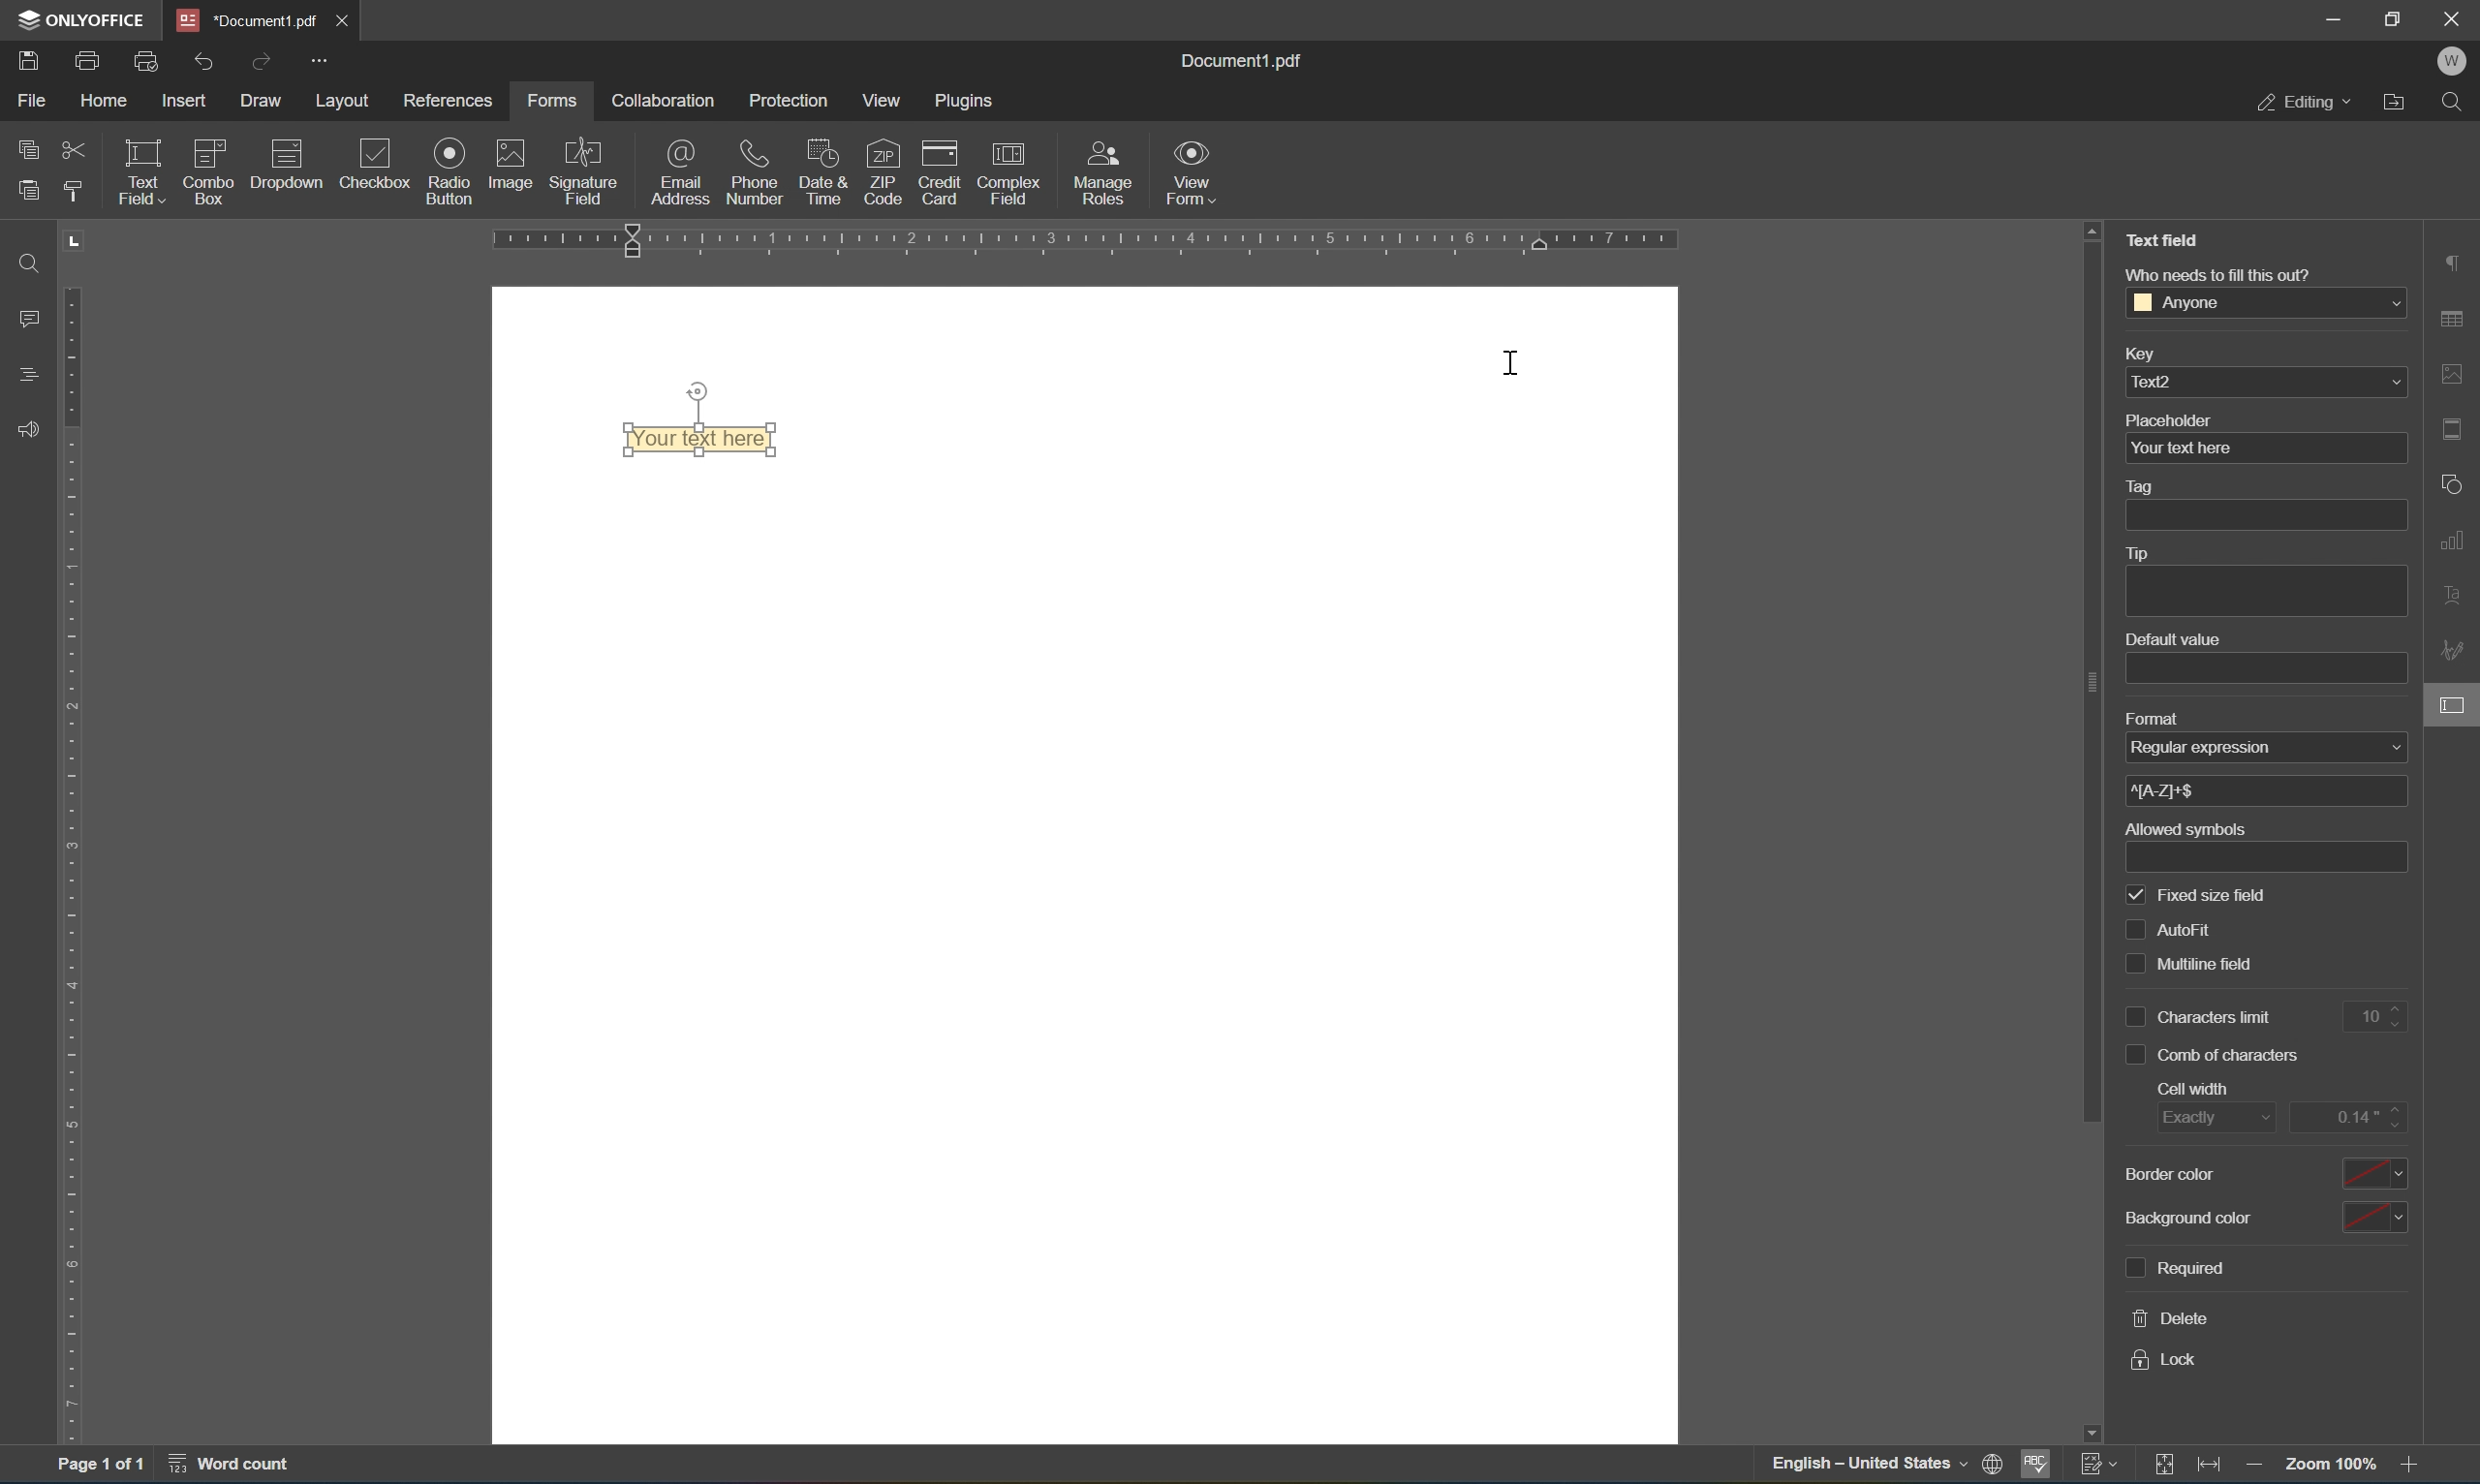  I want to click on regular expression, so click(2207, 750).